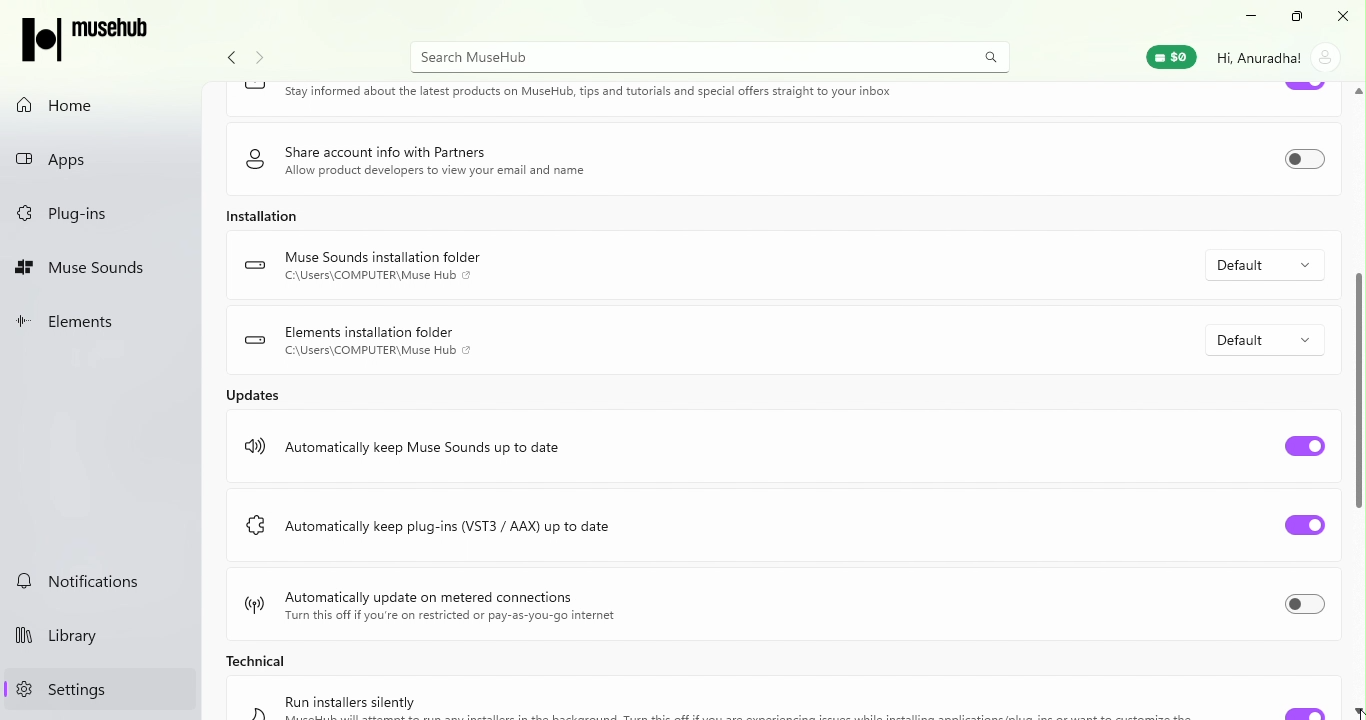 This screenshot has height=720, width=1366. What do you see at coordinates (256, 341) in the screenshot?
I see `logo` at bounding box center [256, 341].